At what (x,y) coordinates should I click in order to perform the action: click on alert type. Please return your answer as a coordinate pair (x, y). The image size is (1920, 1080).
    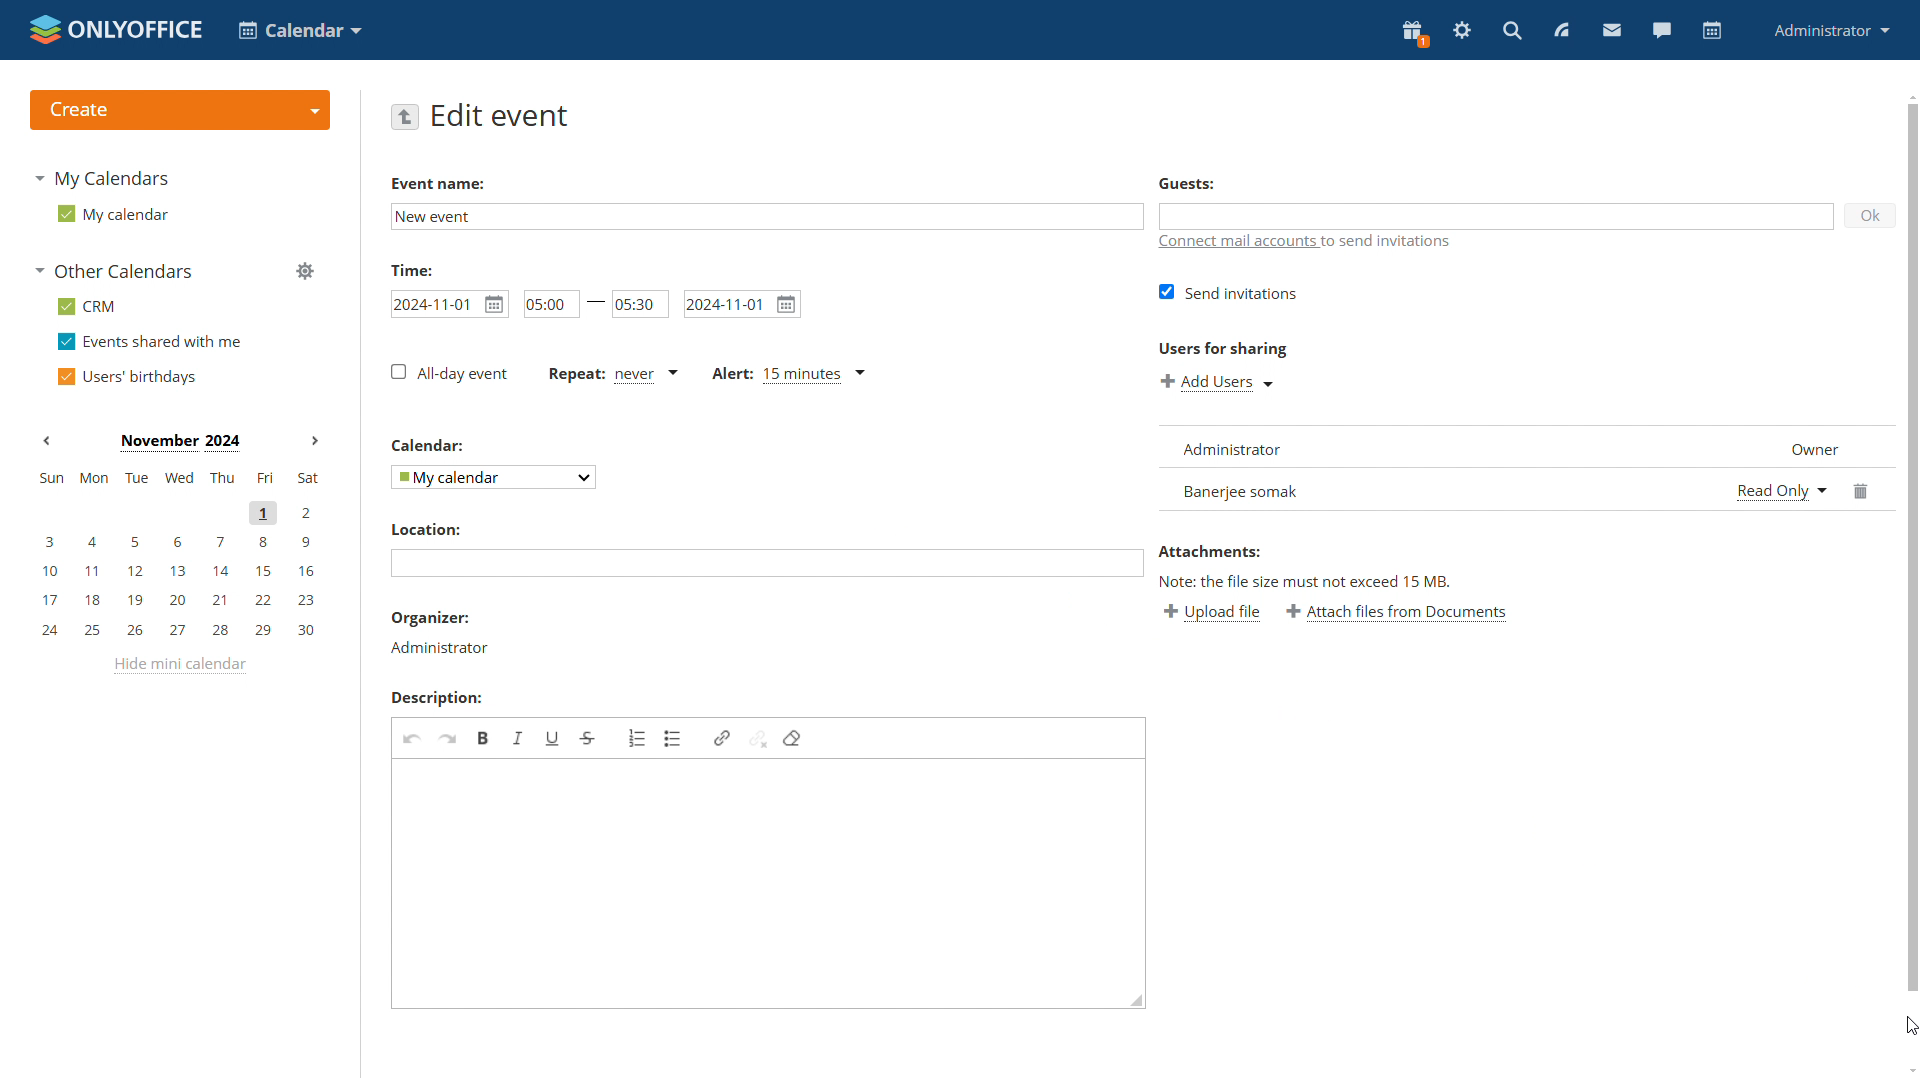
    Looking at the image, I should click on (791, 374).